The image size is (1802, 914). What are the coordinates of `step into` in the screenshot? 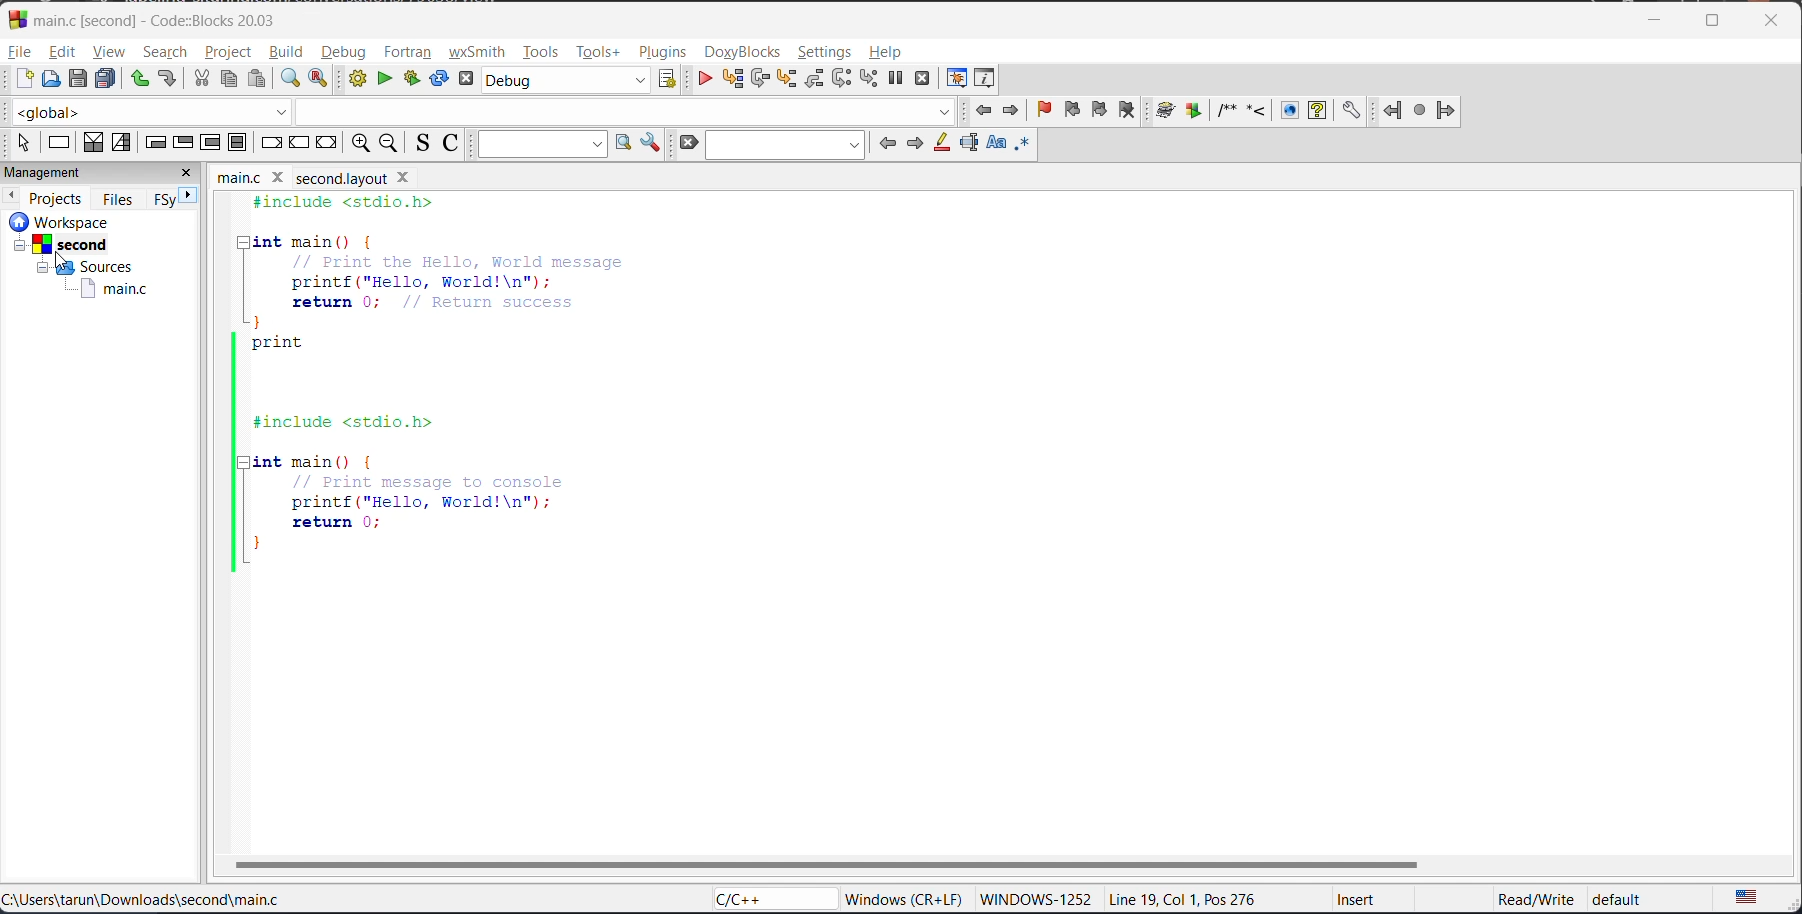 It's located at (786, 82).